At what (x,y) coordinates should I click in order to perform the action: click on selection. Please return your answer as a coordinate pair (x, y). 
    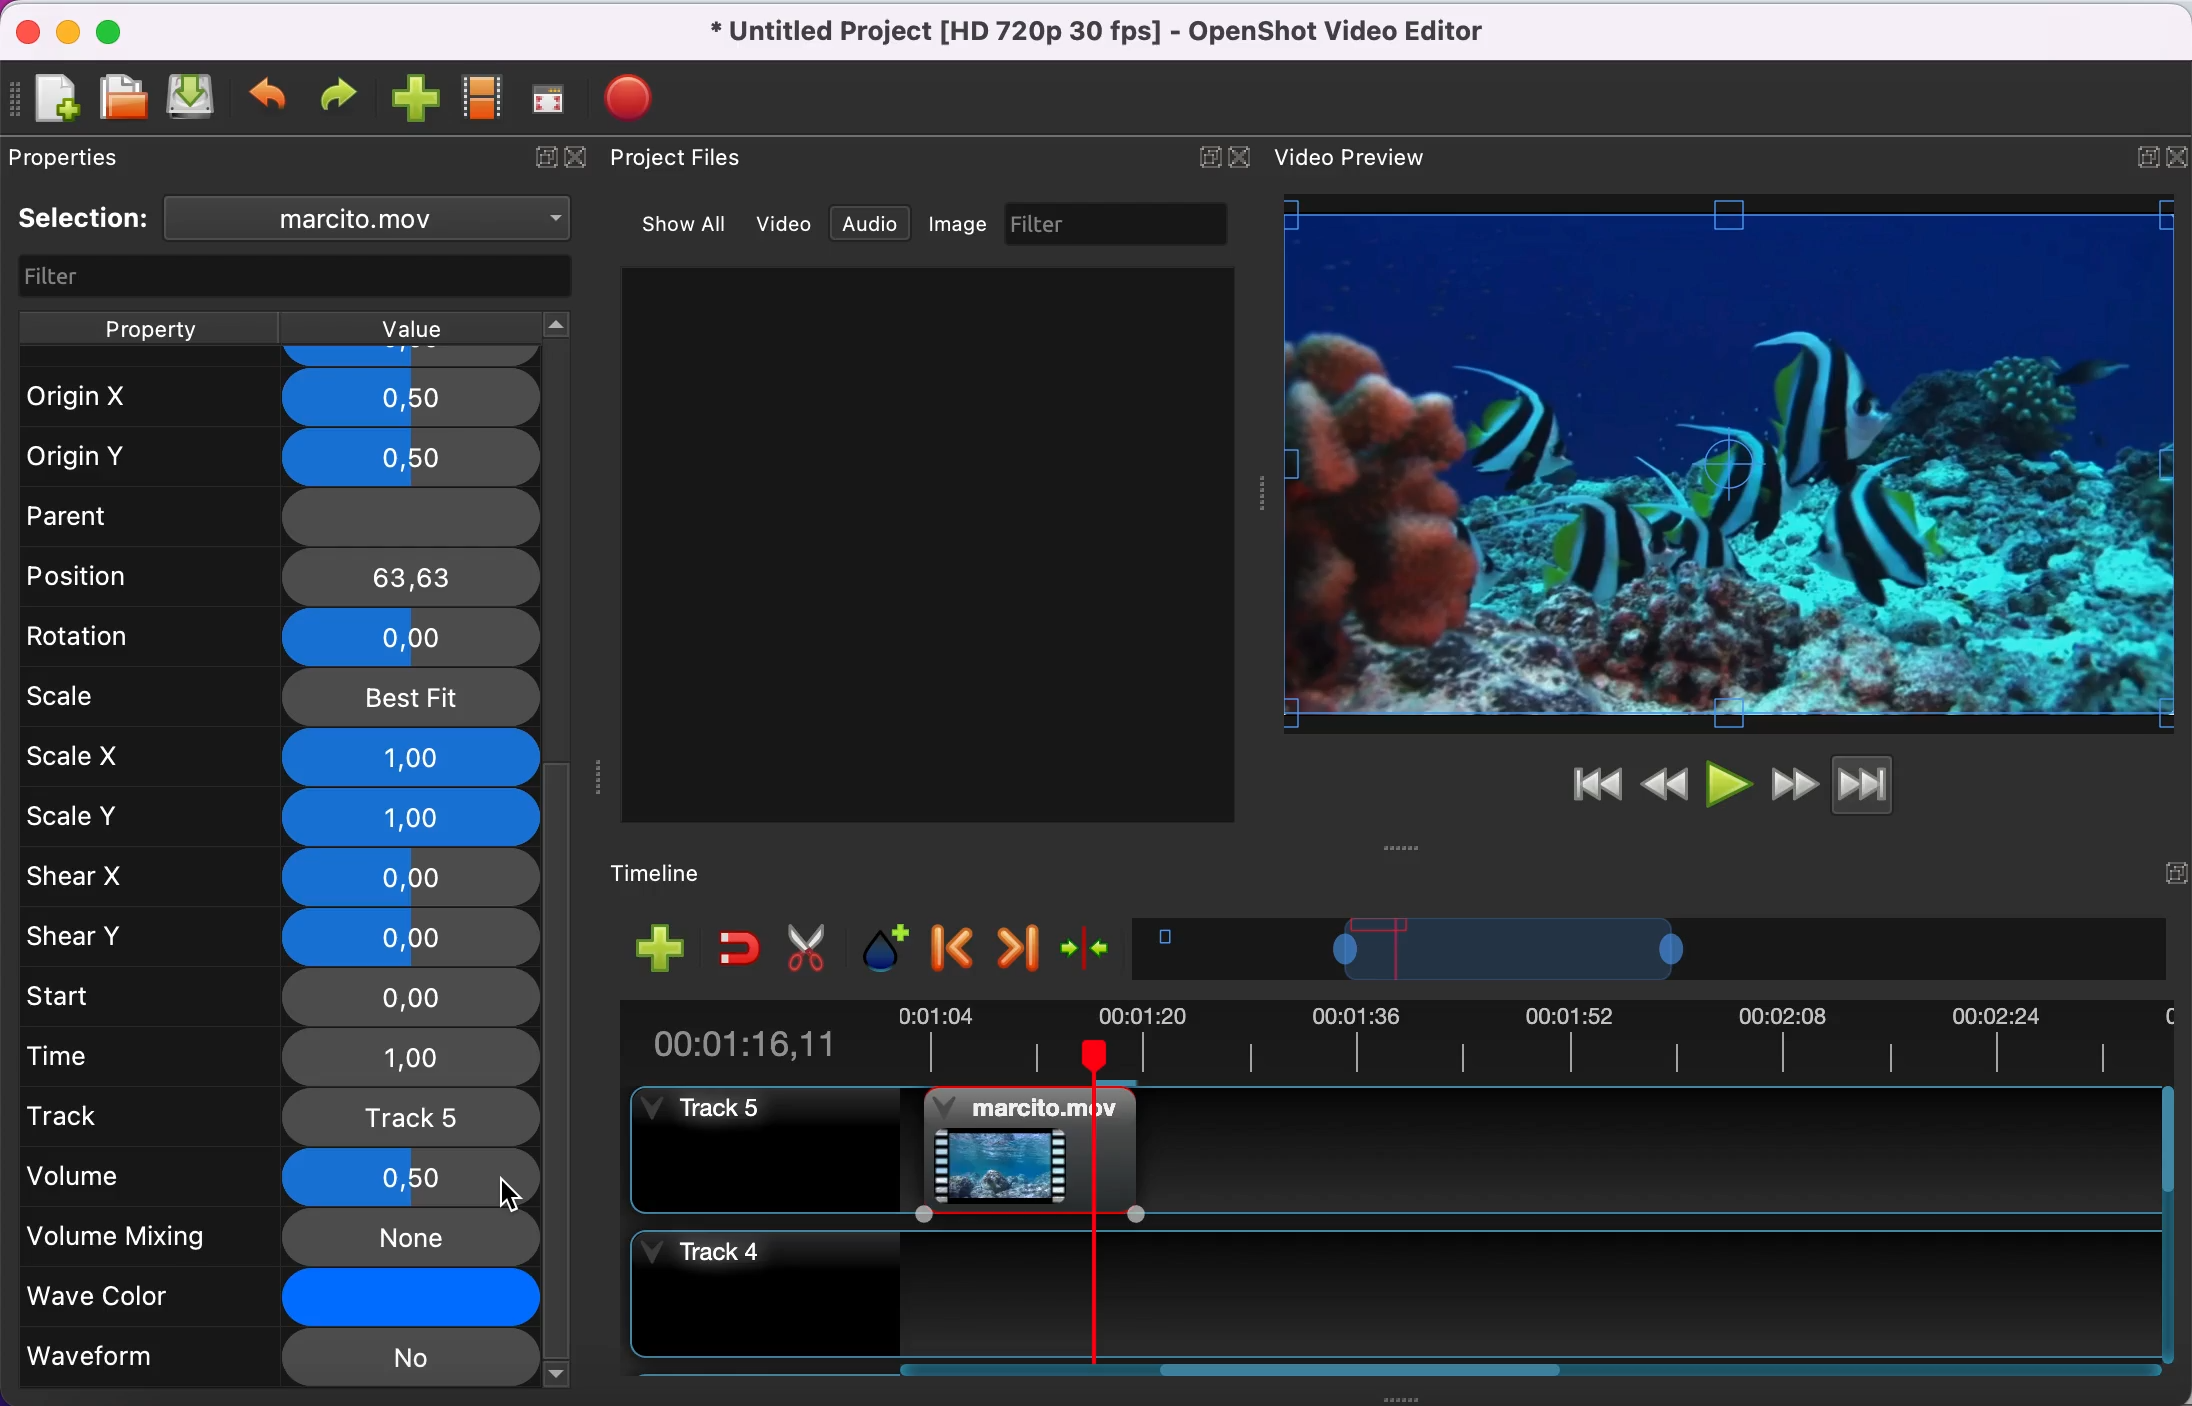
    Looking at the image, I should click on (86, 219).